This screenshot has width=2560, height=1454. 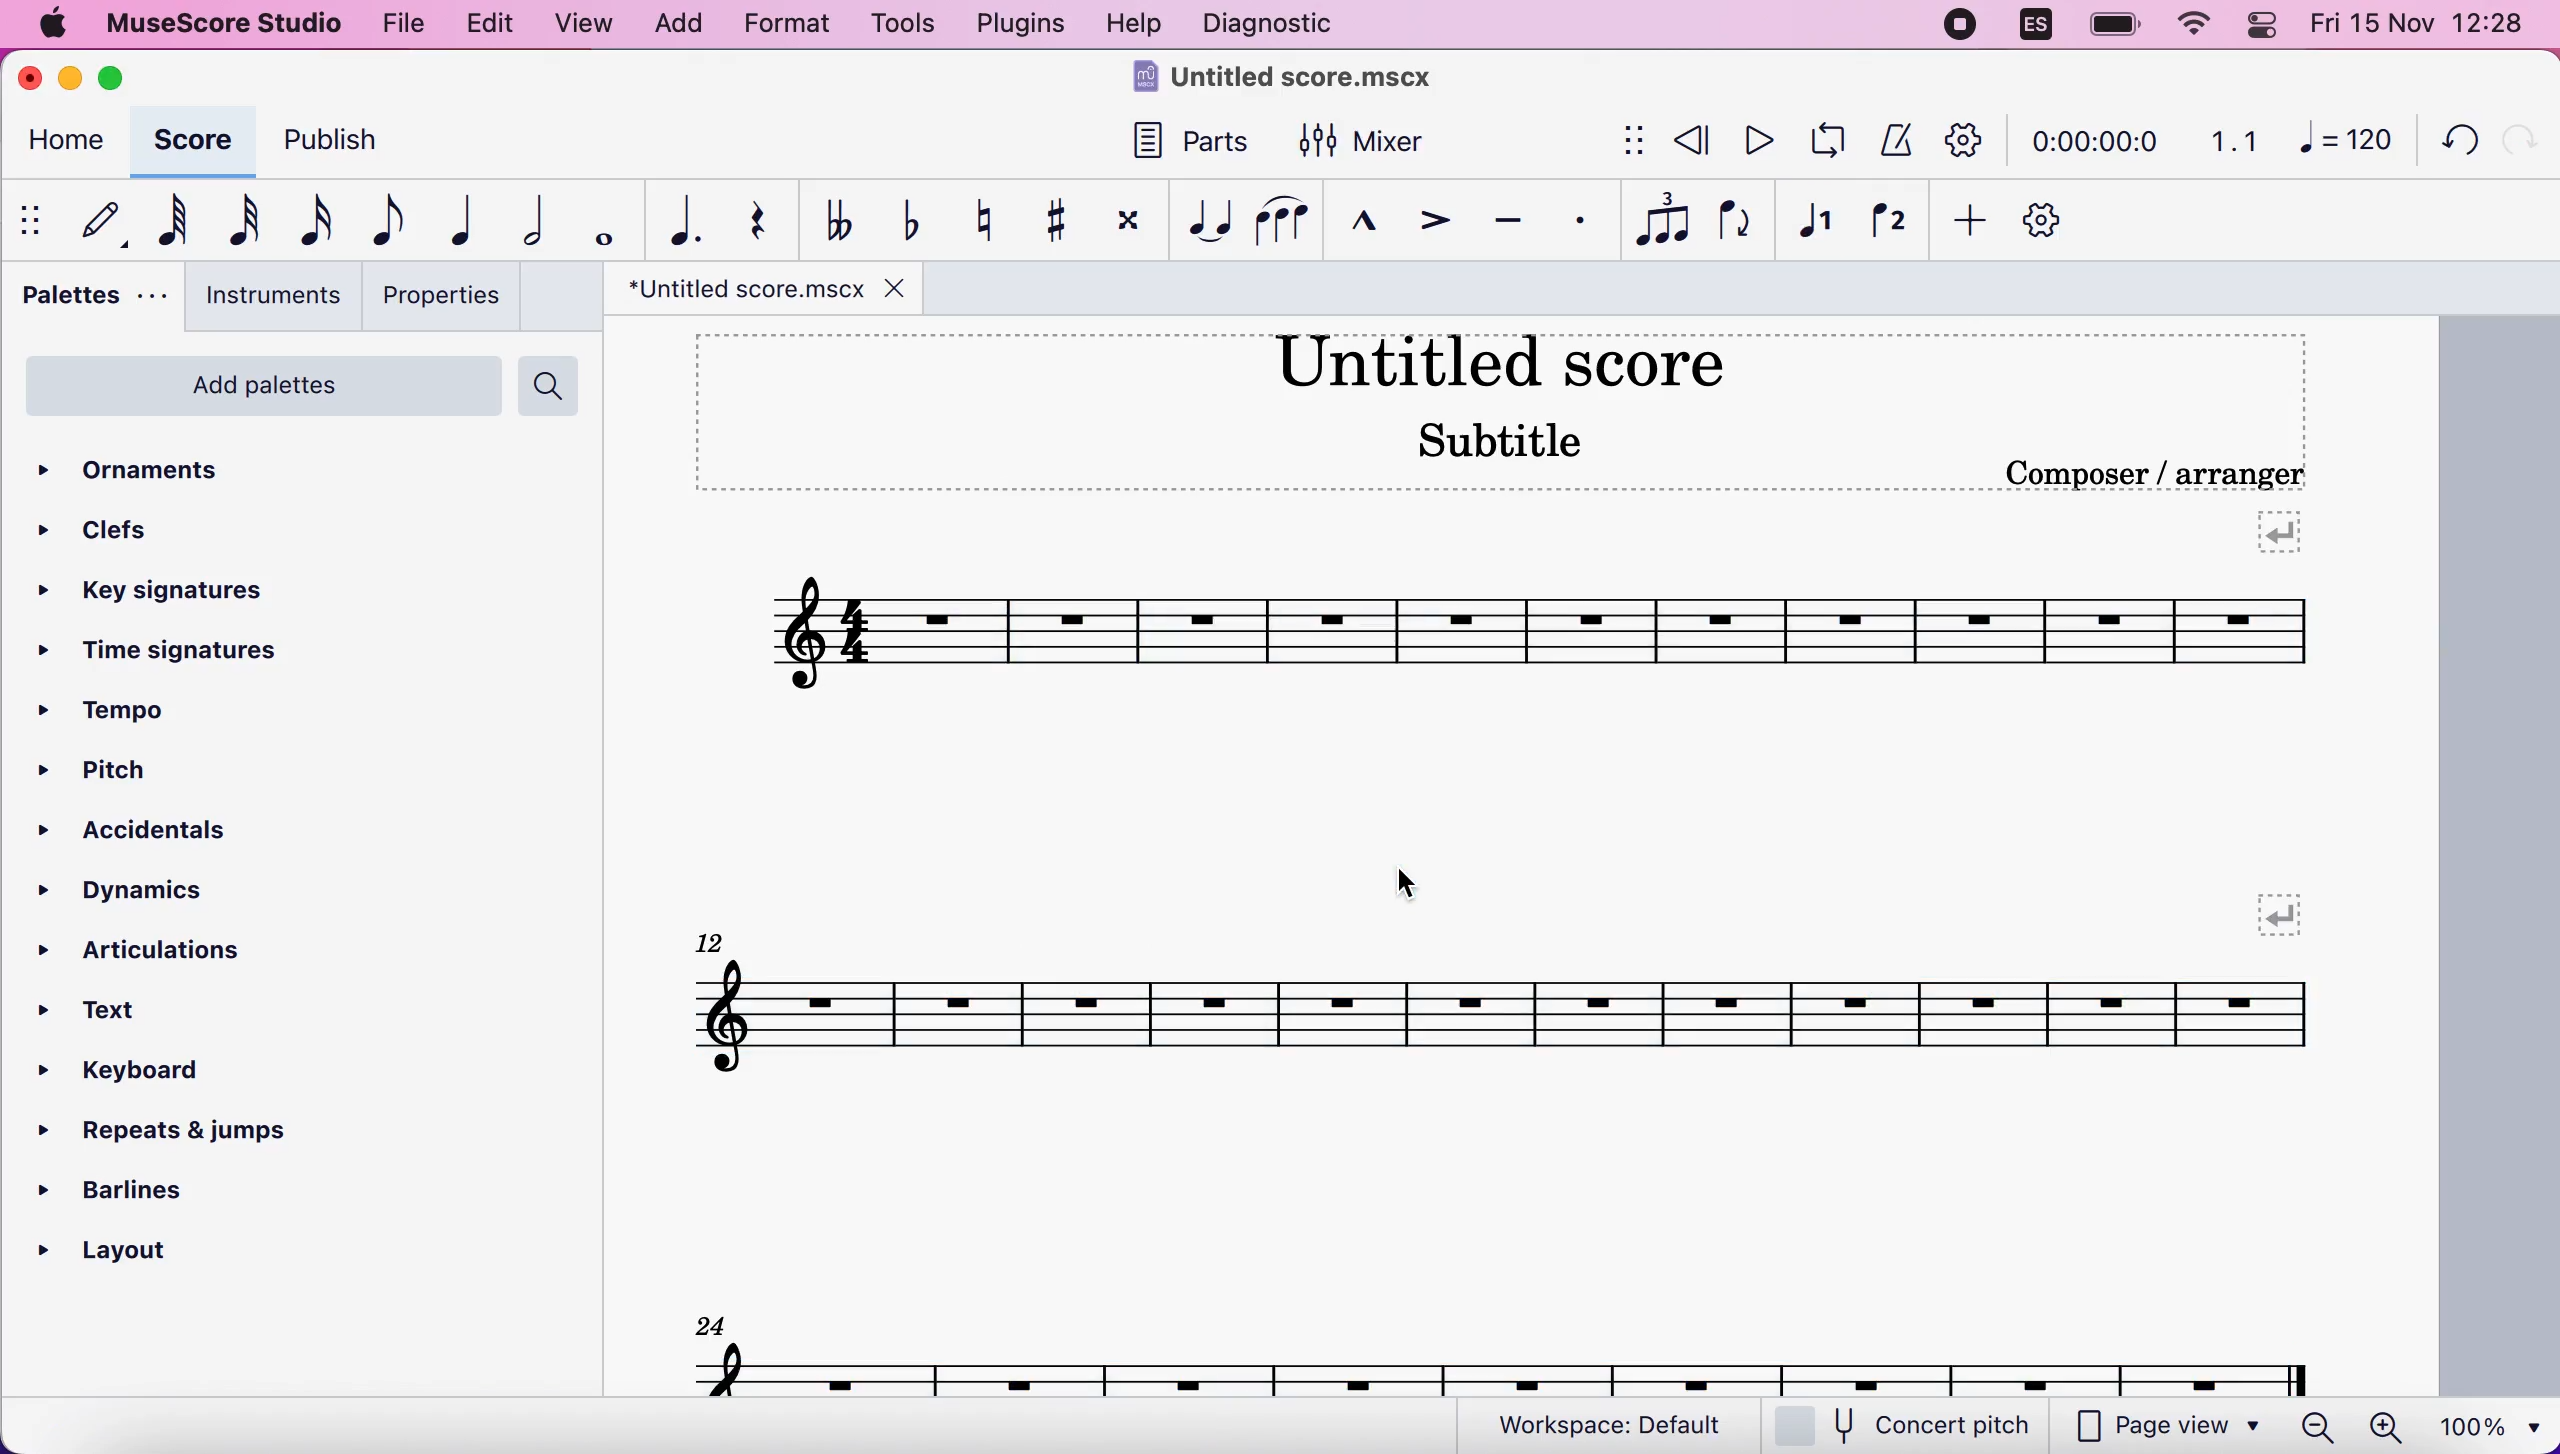 I want to click on toggle double sharp, so click(x=1125, y=225).